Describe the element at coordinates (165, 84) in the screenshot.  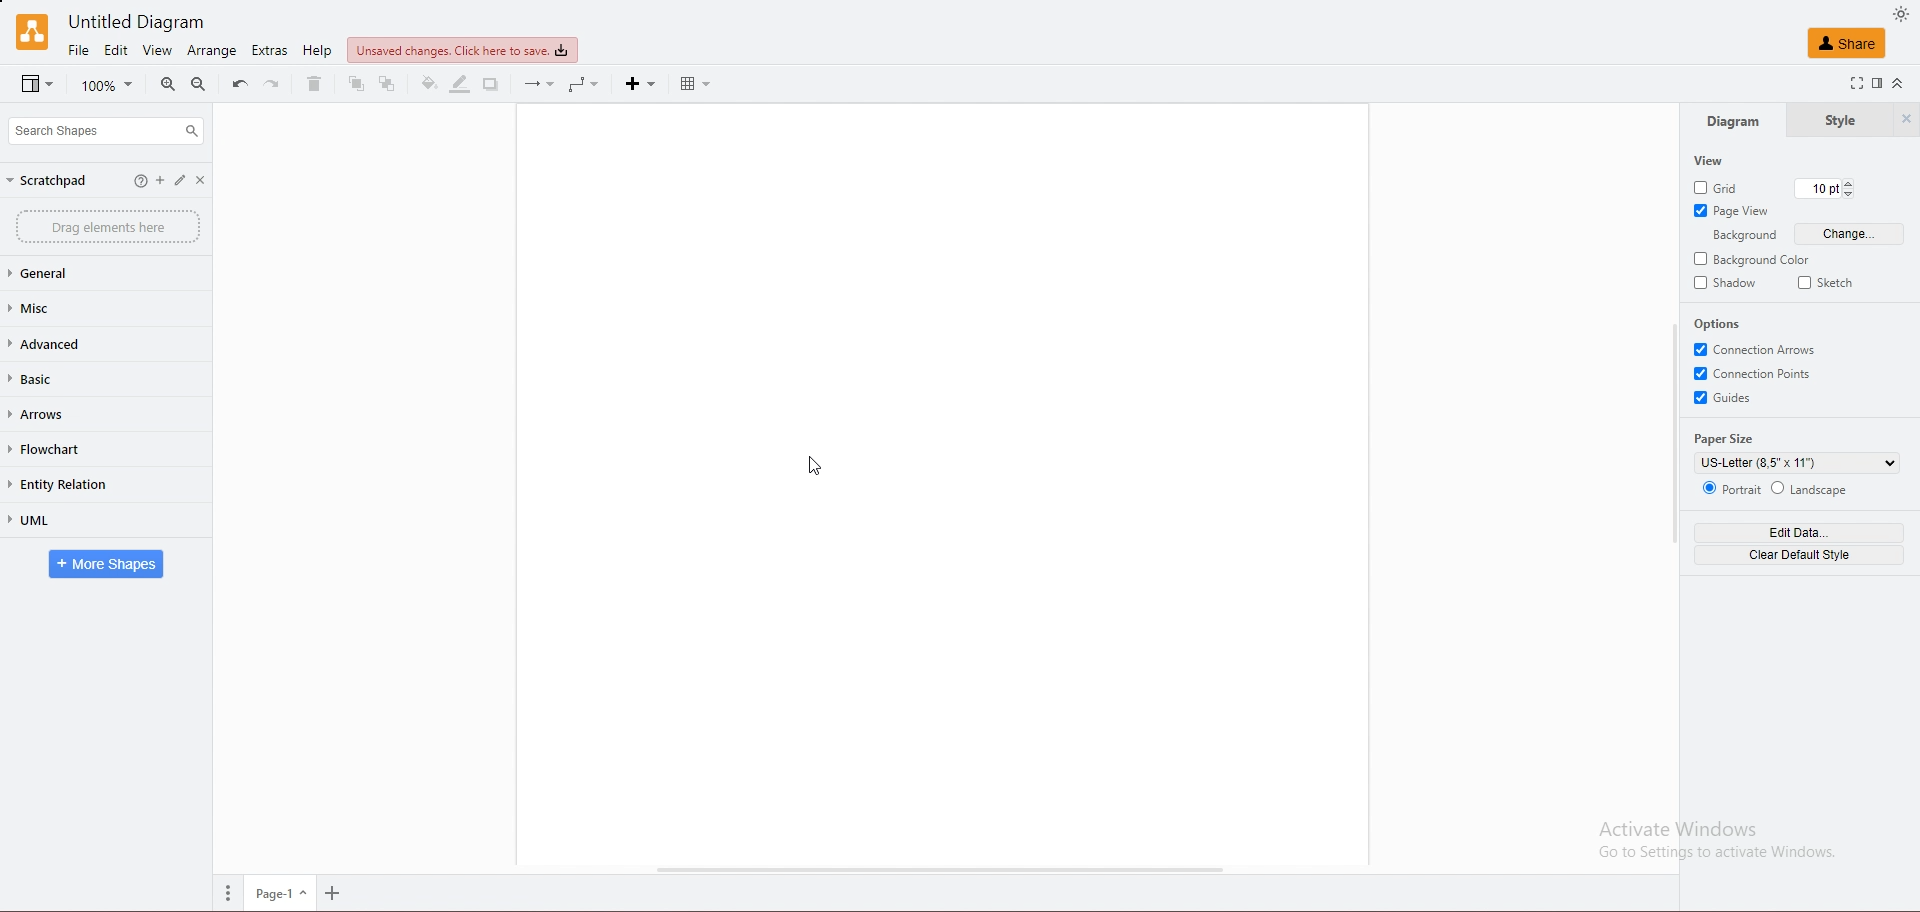
I see `zoom in` at that location.